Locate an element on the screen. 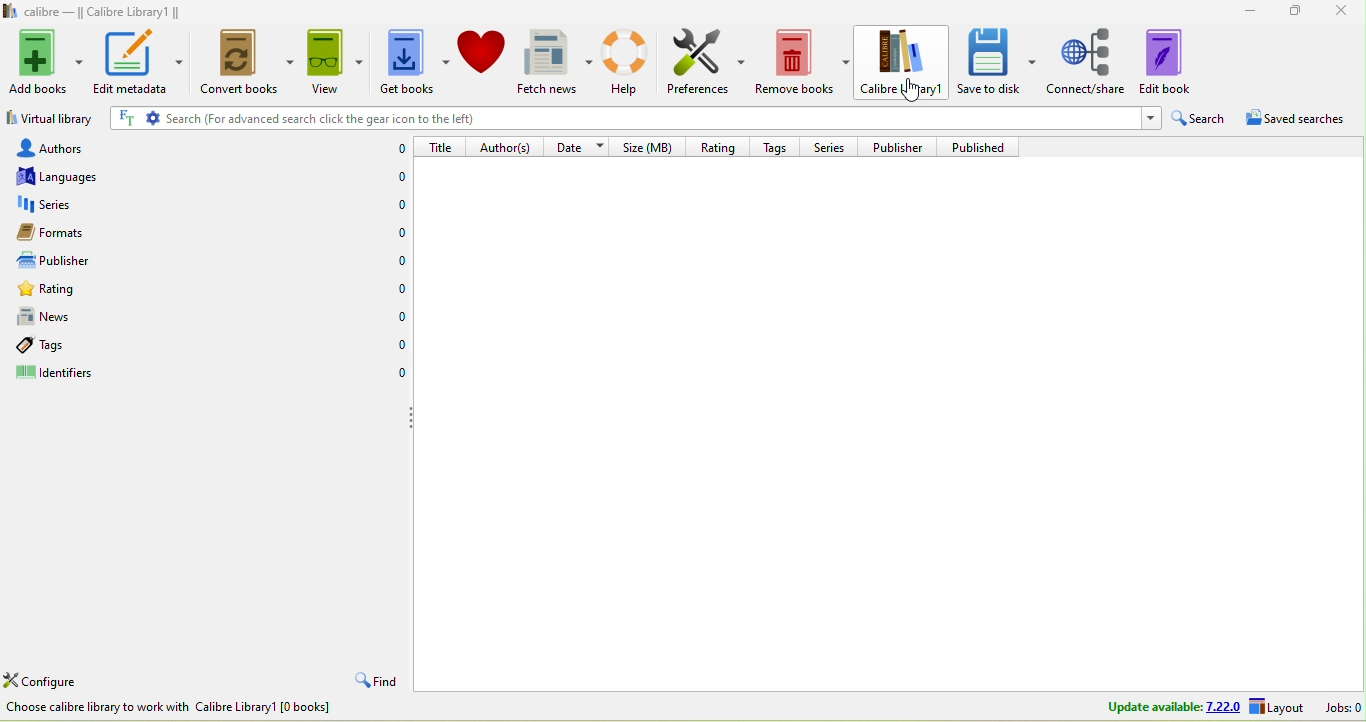  virtual library is located at coordinates (49, 121).